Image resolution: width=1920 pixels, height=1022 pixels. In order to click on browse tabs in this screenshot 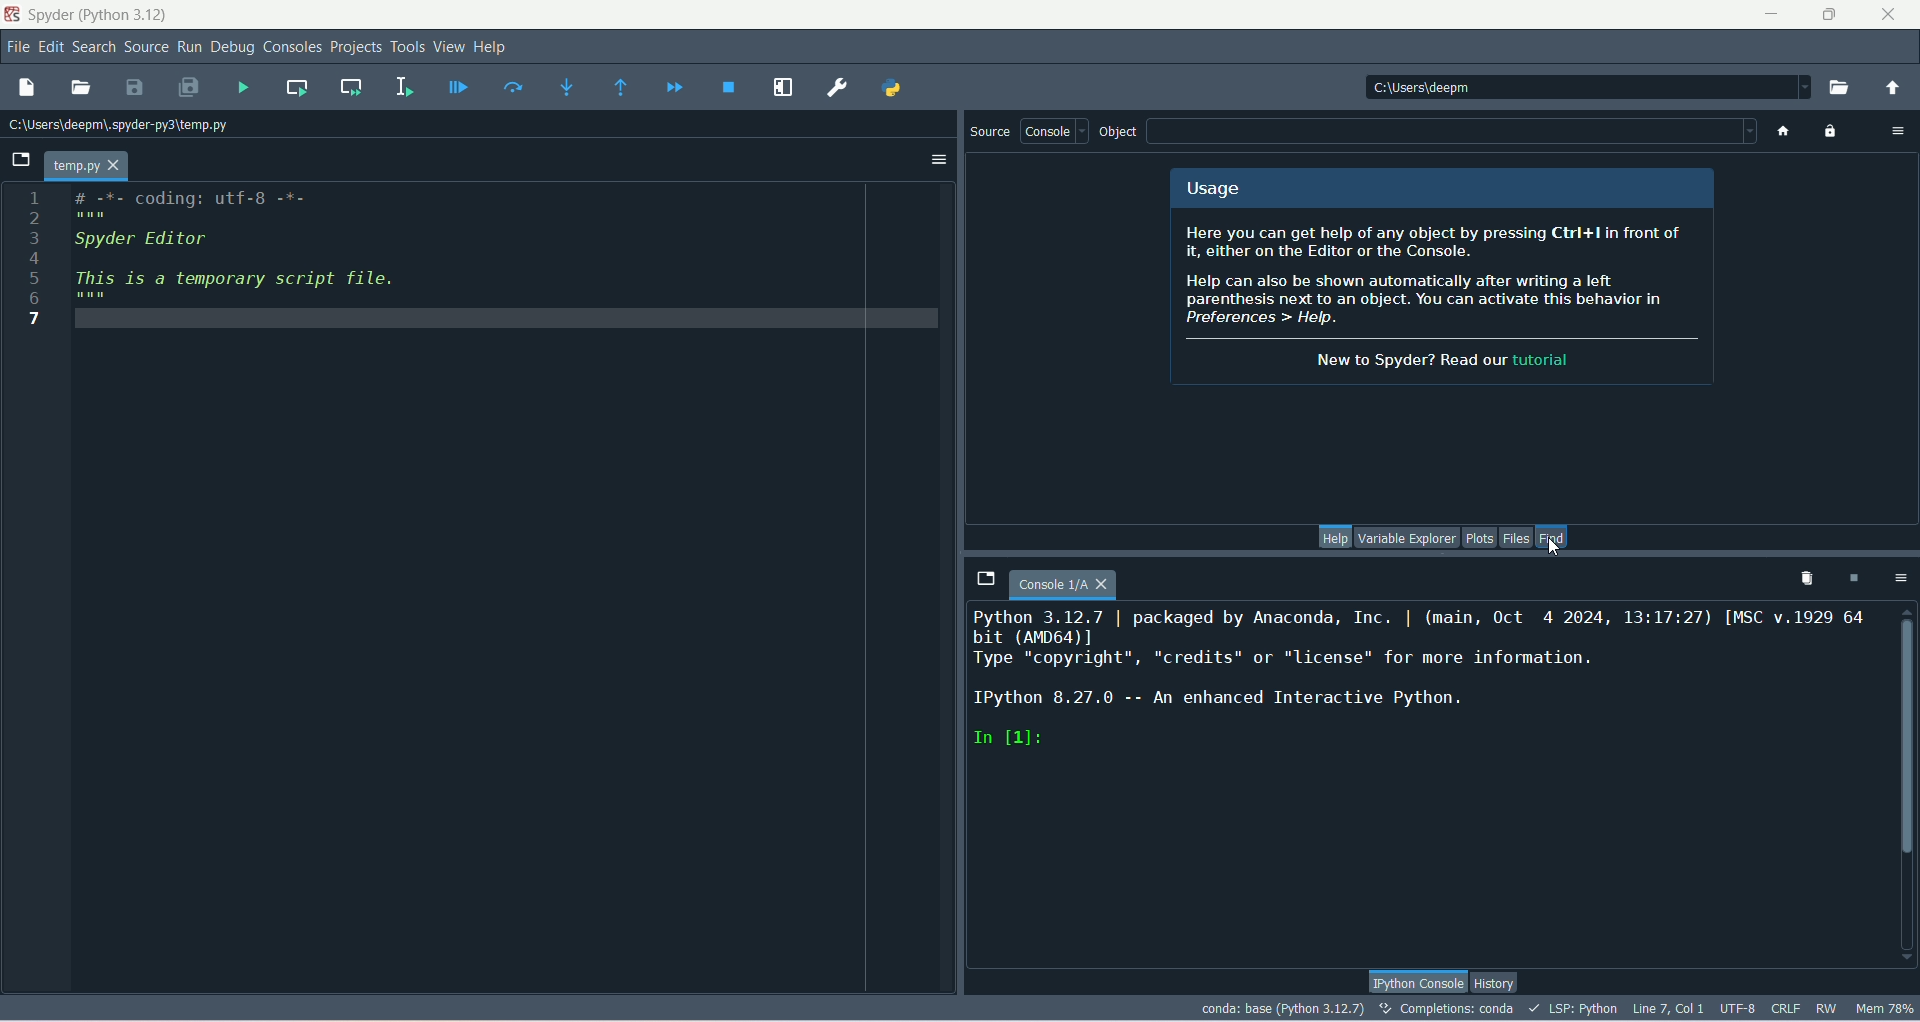, I will do `click(17, 160)`.